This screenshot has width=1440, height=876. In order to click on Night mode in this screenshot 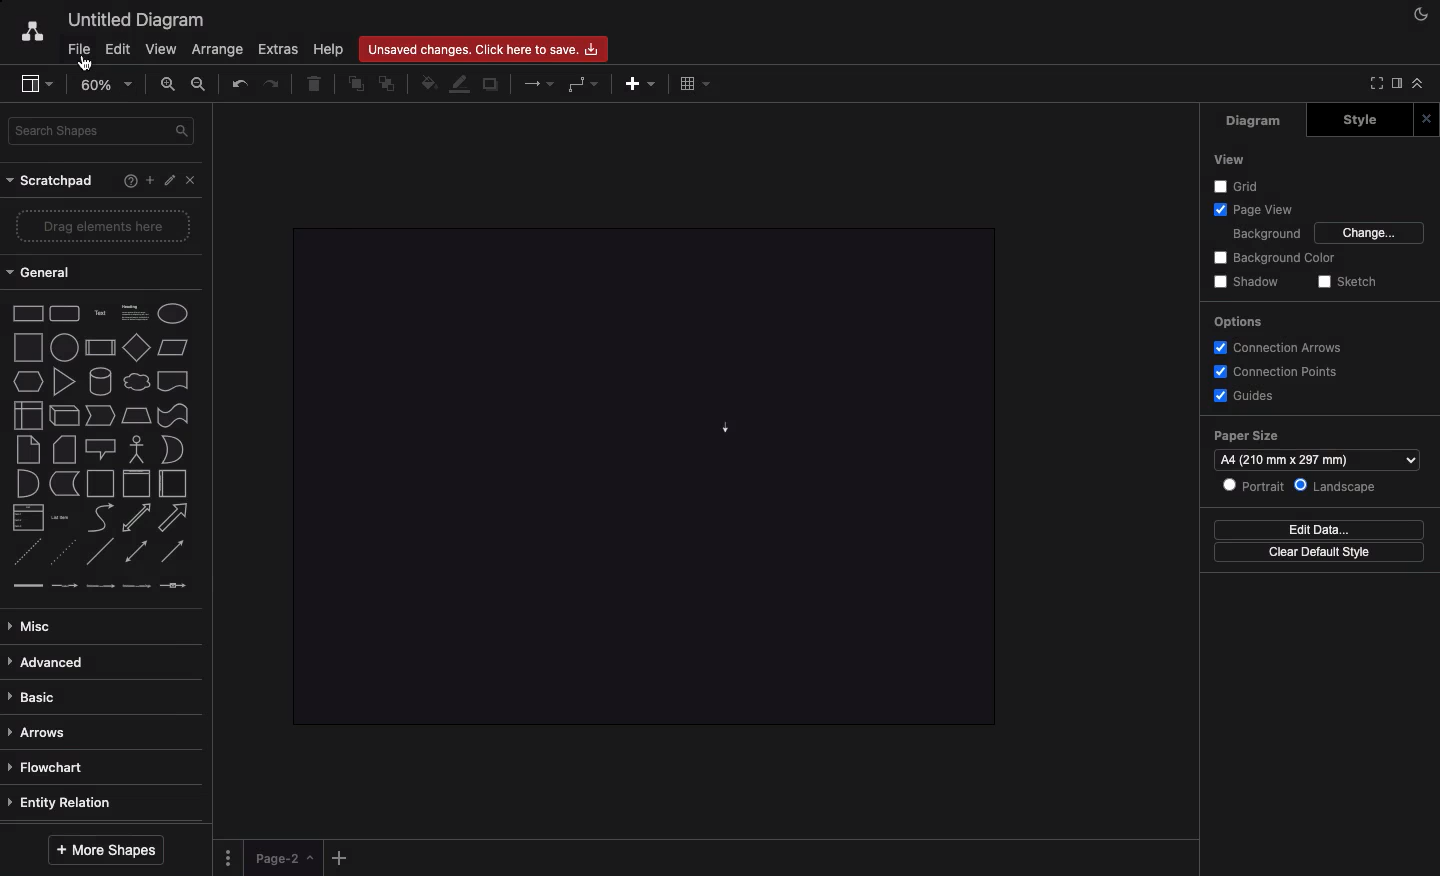, I will do `click(1421, 15)`.